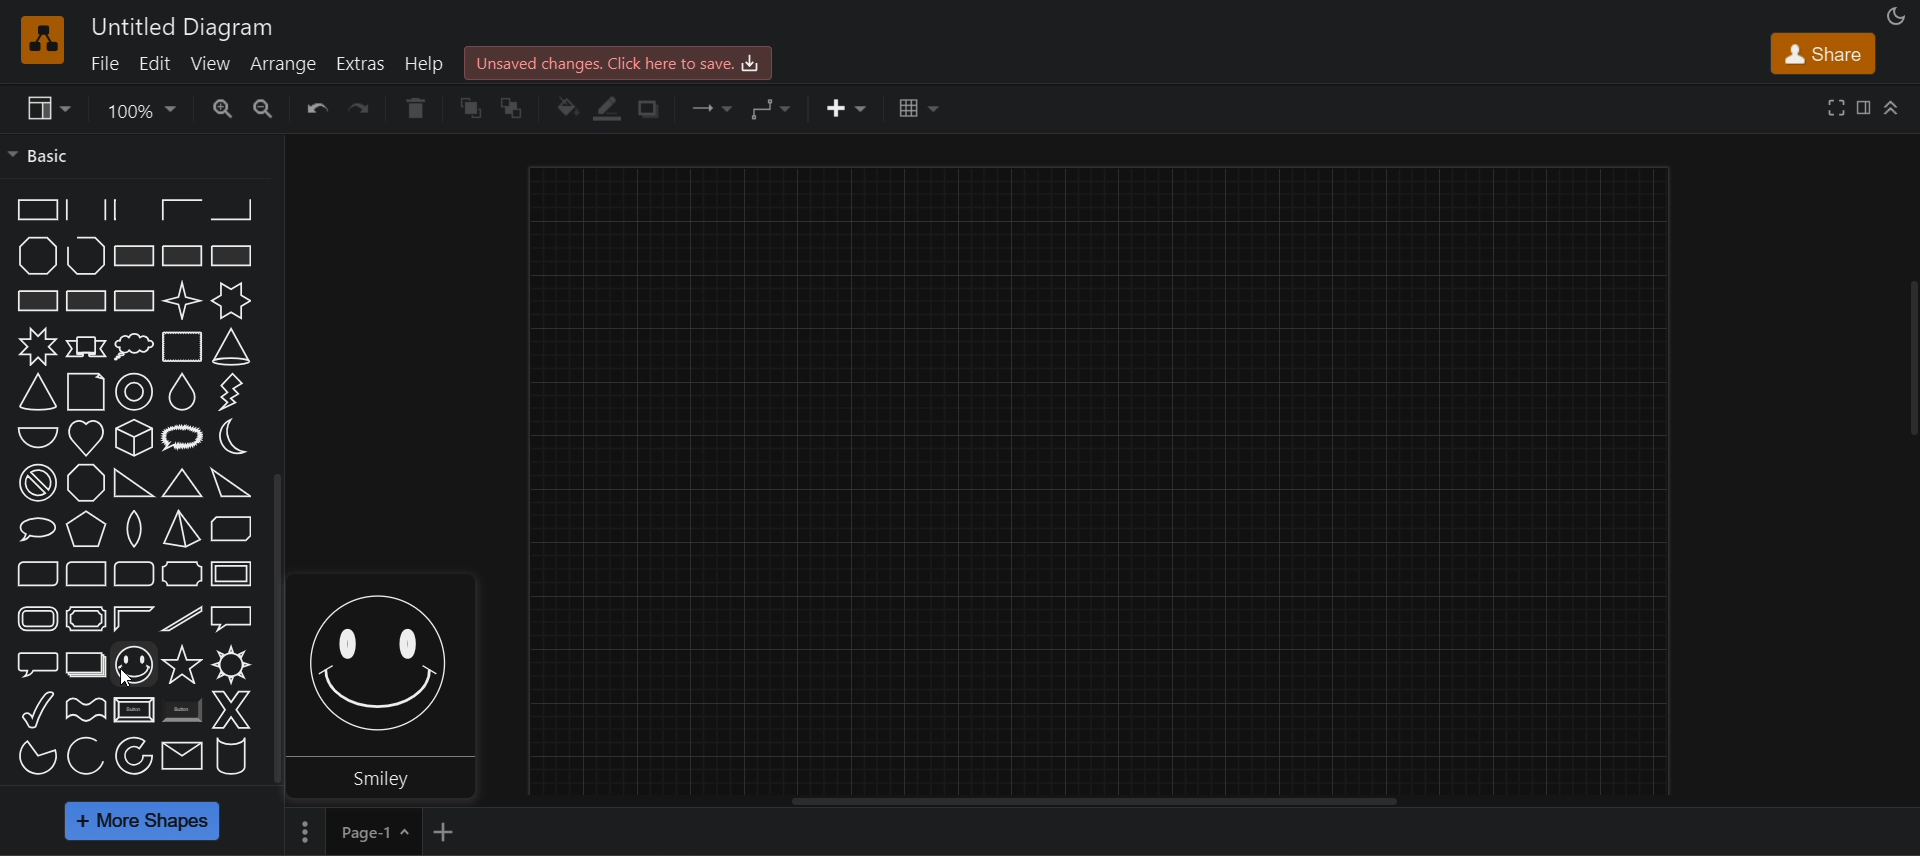  I want to click on vertical scrollbar, so click(274, 631).